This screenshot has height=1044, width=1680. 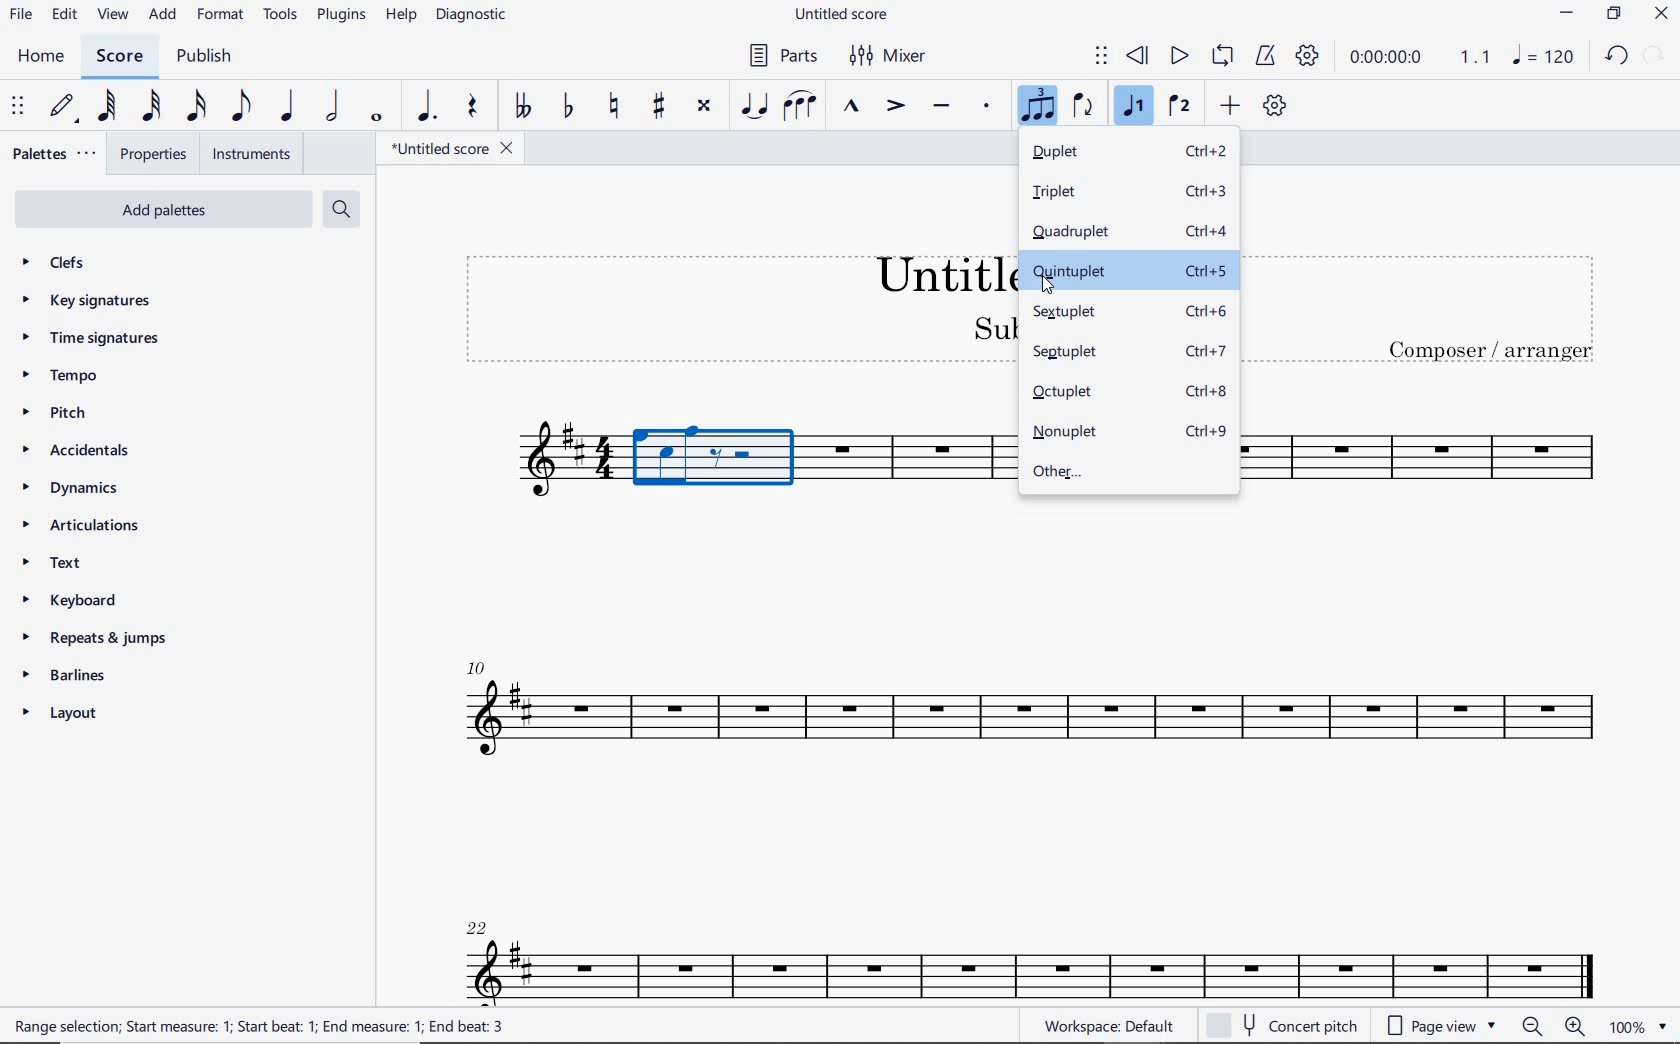 What do you see at coordinates (103, 339) in the screenshot?
I see `TIME SIGNATURES` at bounding box center [103, 339].